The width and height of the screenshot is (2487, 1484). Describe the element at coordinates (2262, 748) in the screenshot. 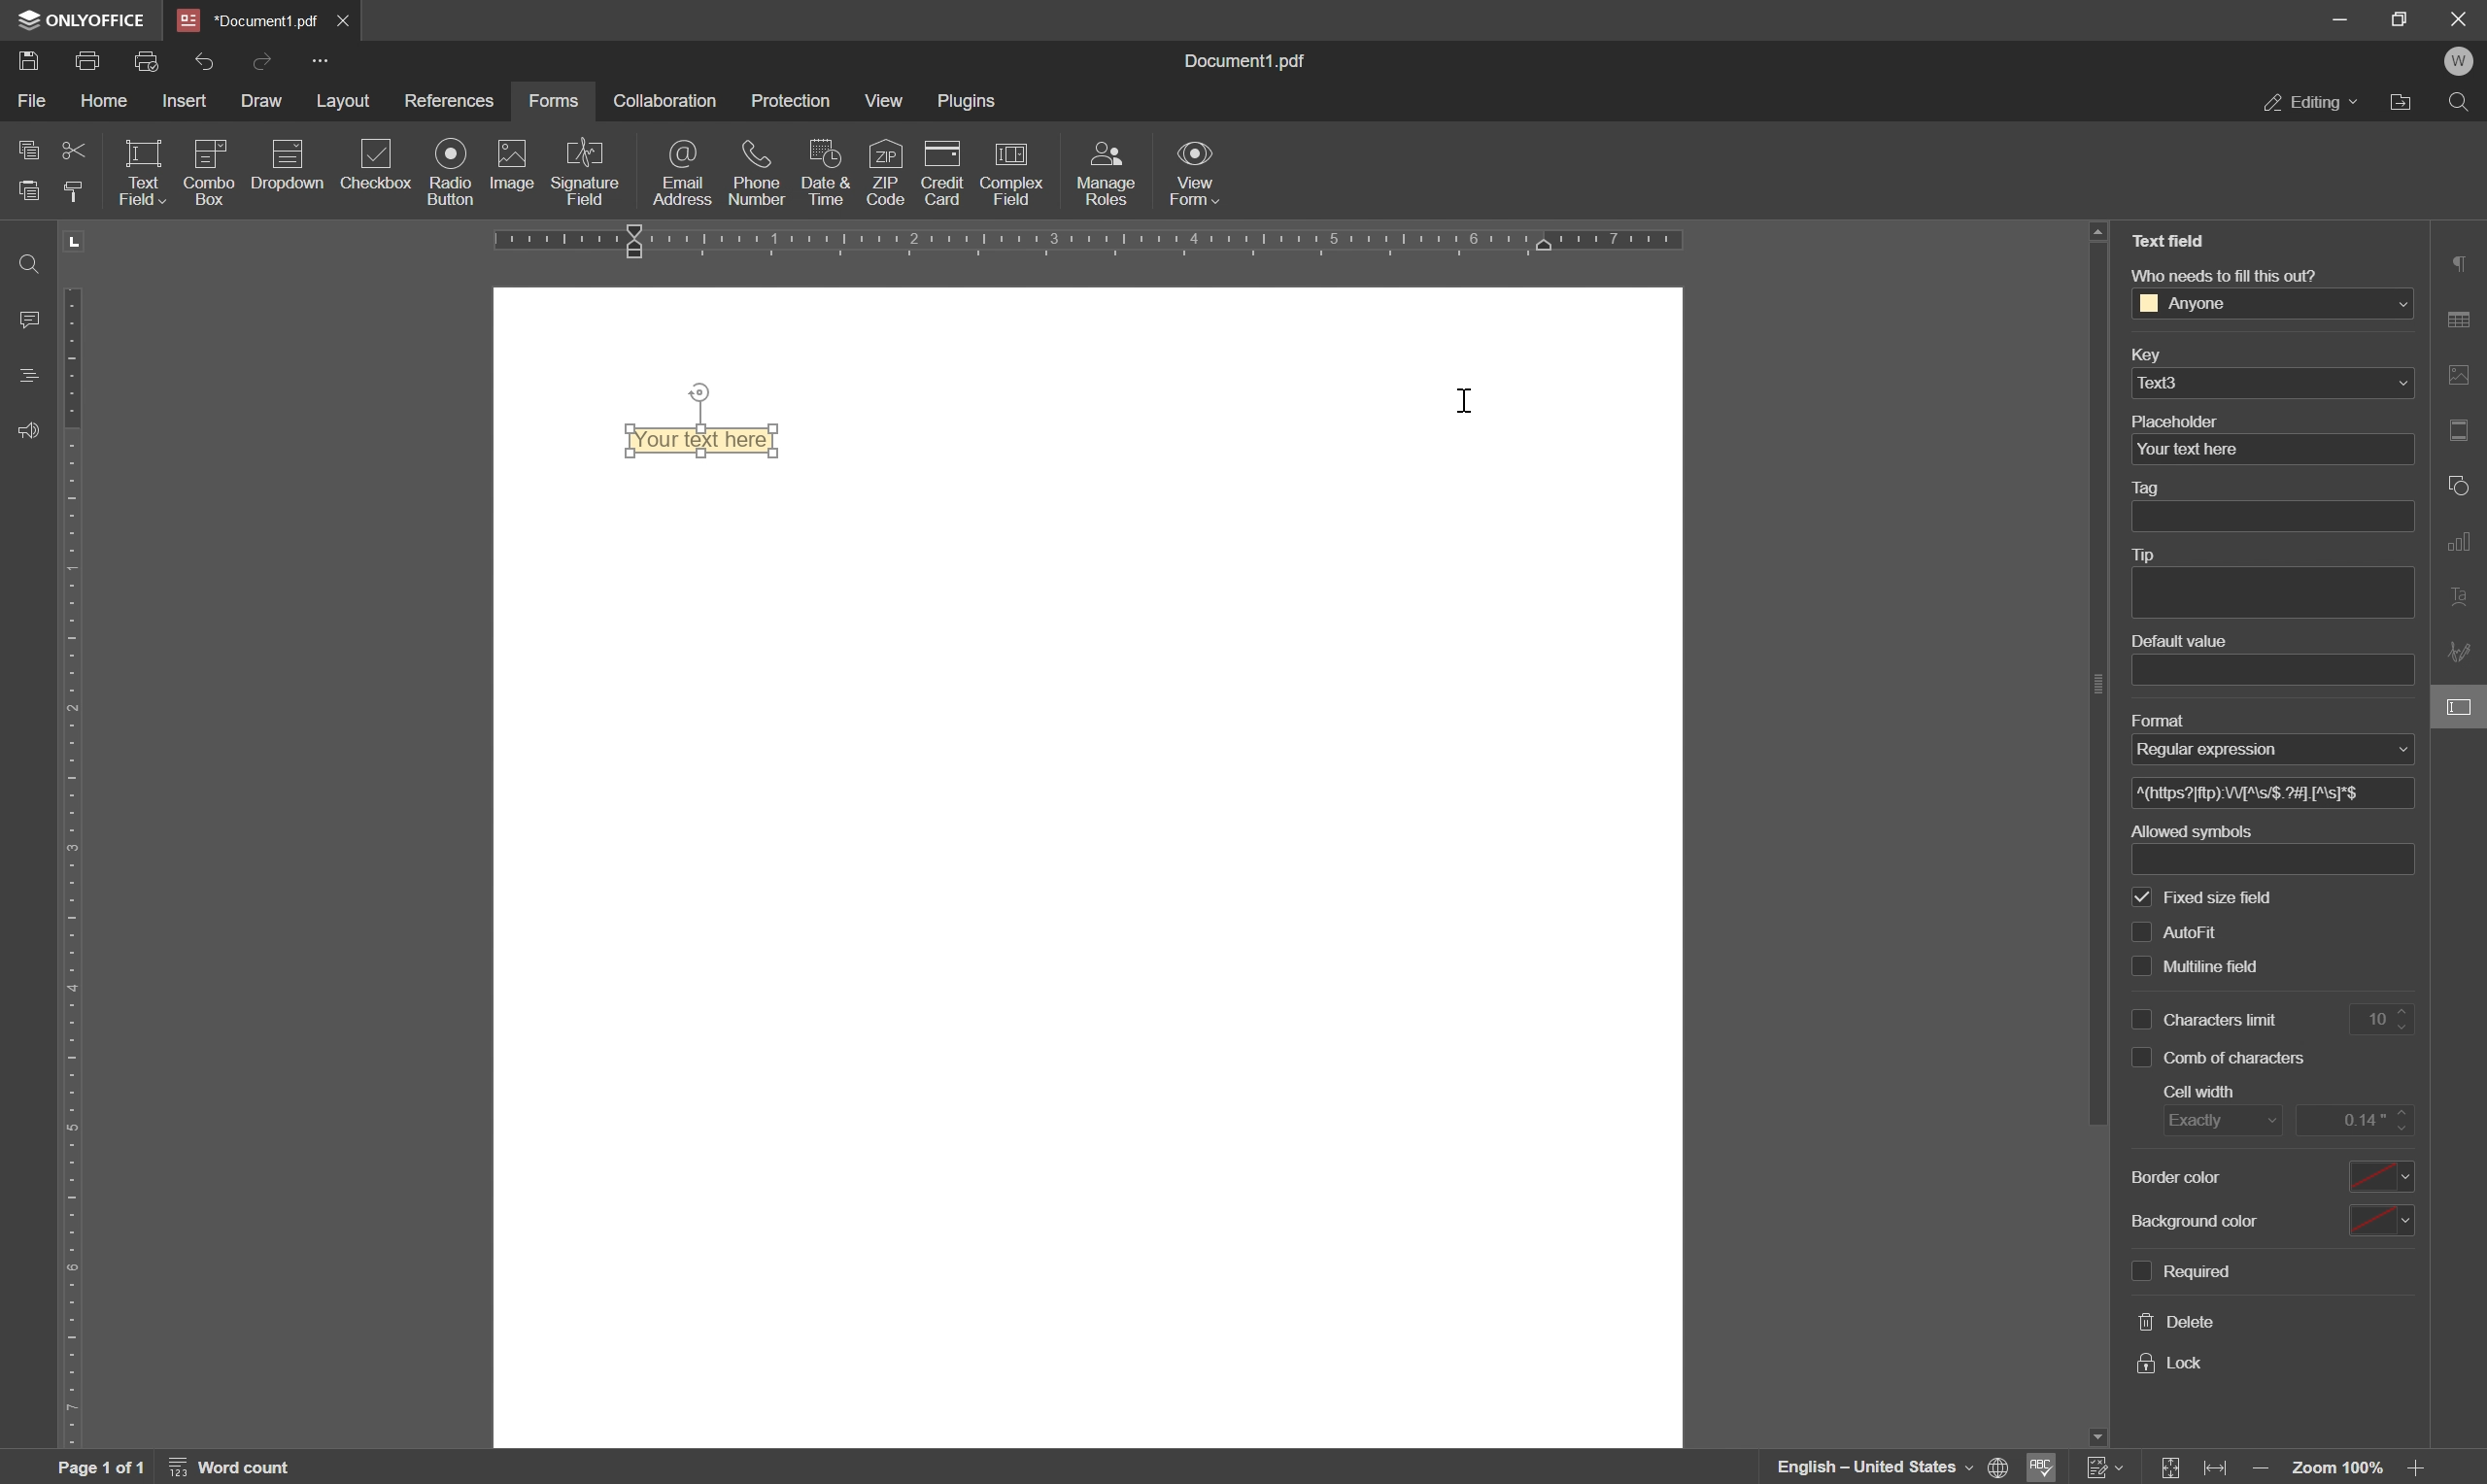

I see `none` at that location.